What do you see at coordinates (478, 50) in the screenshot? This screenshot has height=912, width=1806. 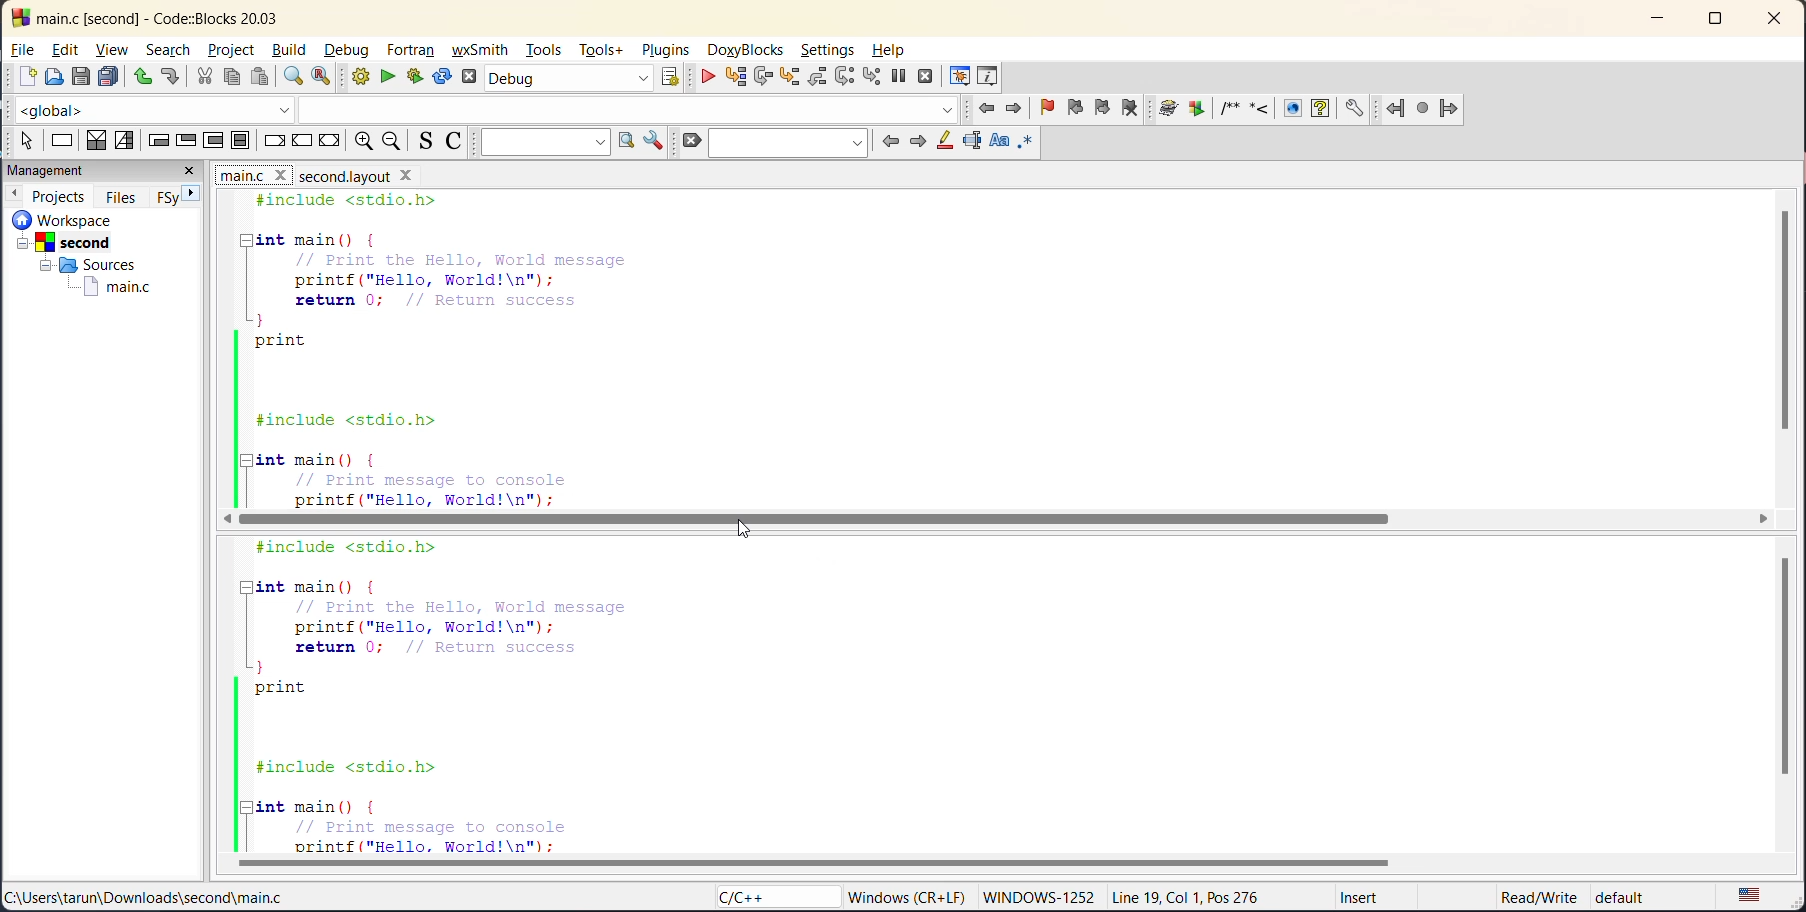 I see `wxsmith` at bounding box center [478, 50].